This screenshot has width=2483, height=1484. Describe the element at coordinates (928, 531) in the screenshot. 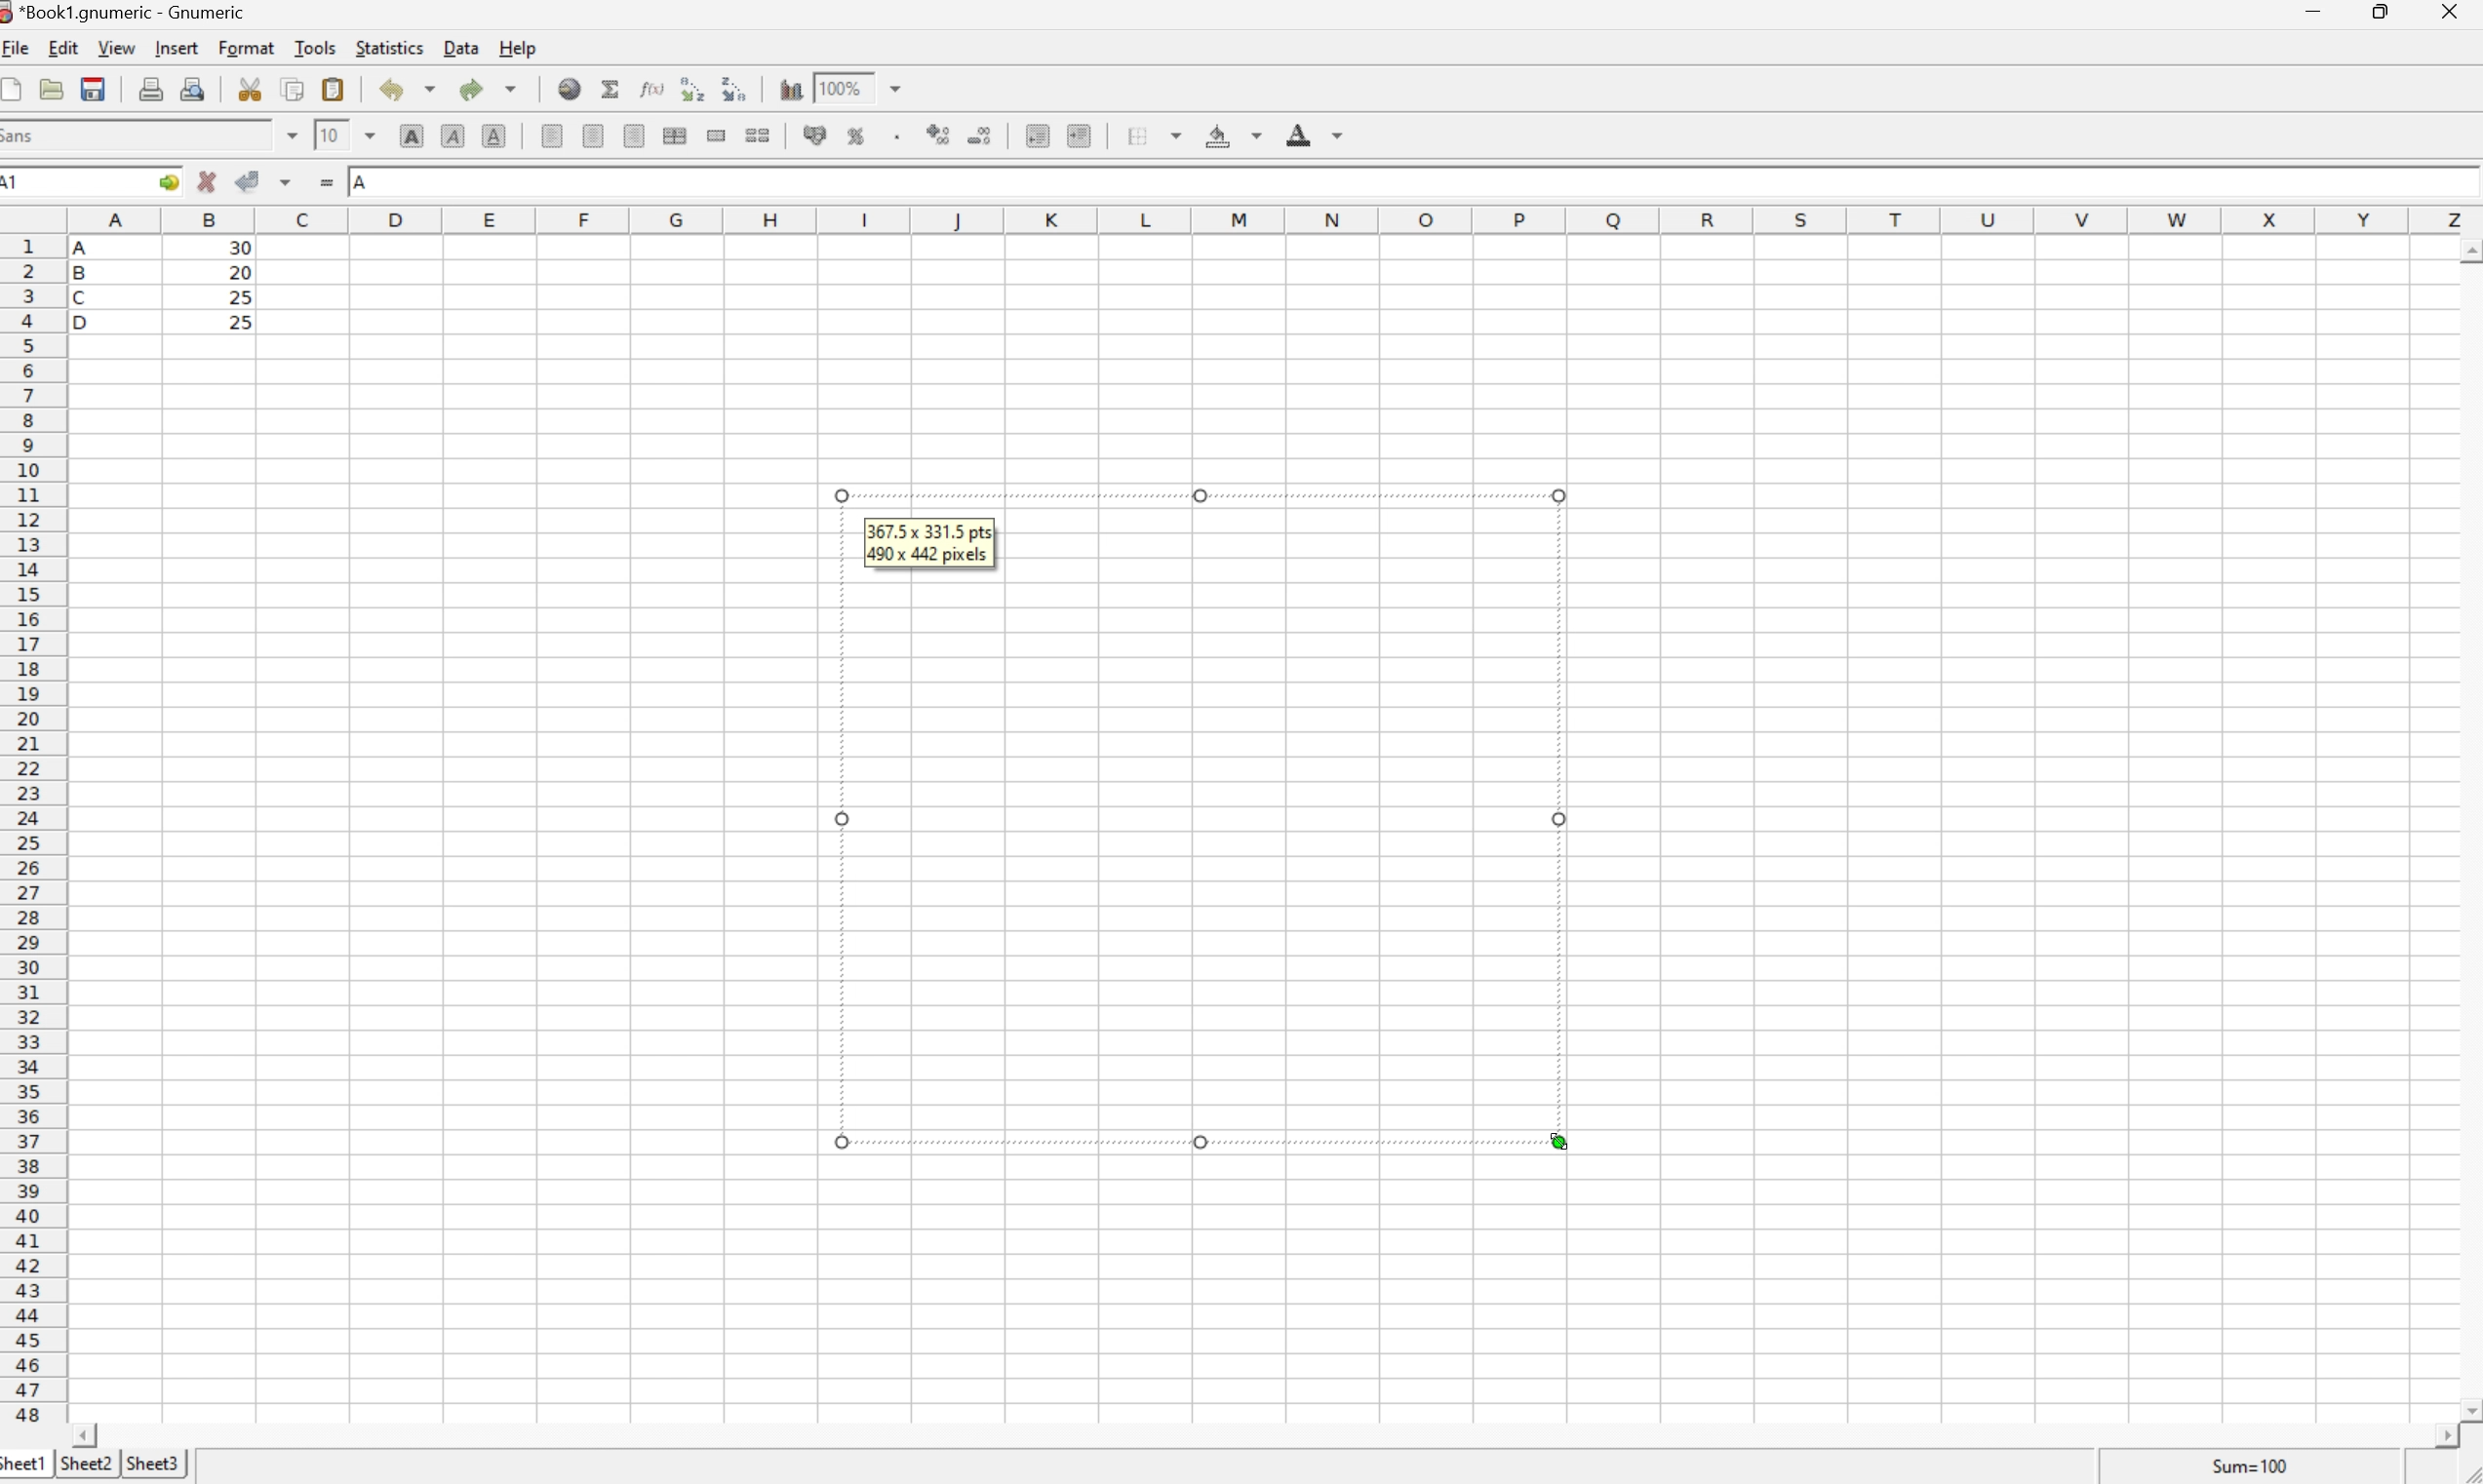

I see `367.5*331.5 pts` at that location.